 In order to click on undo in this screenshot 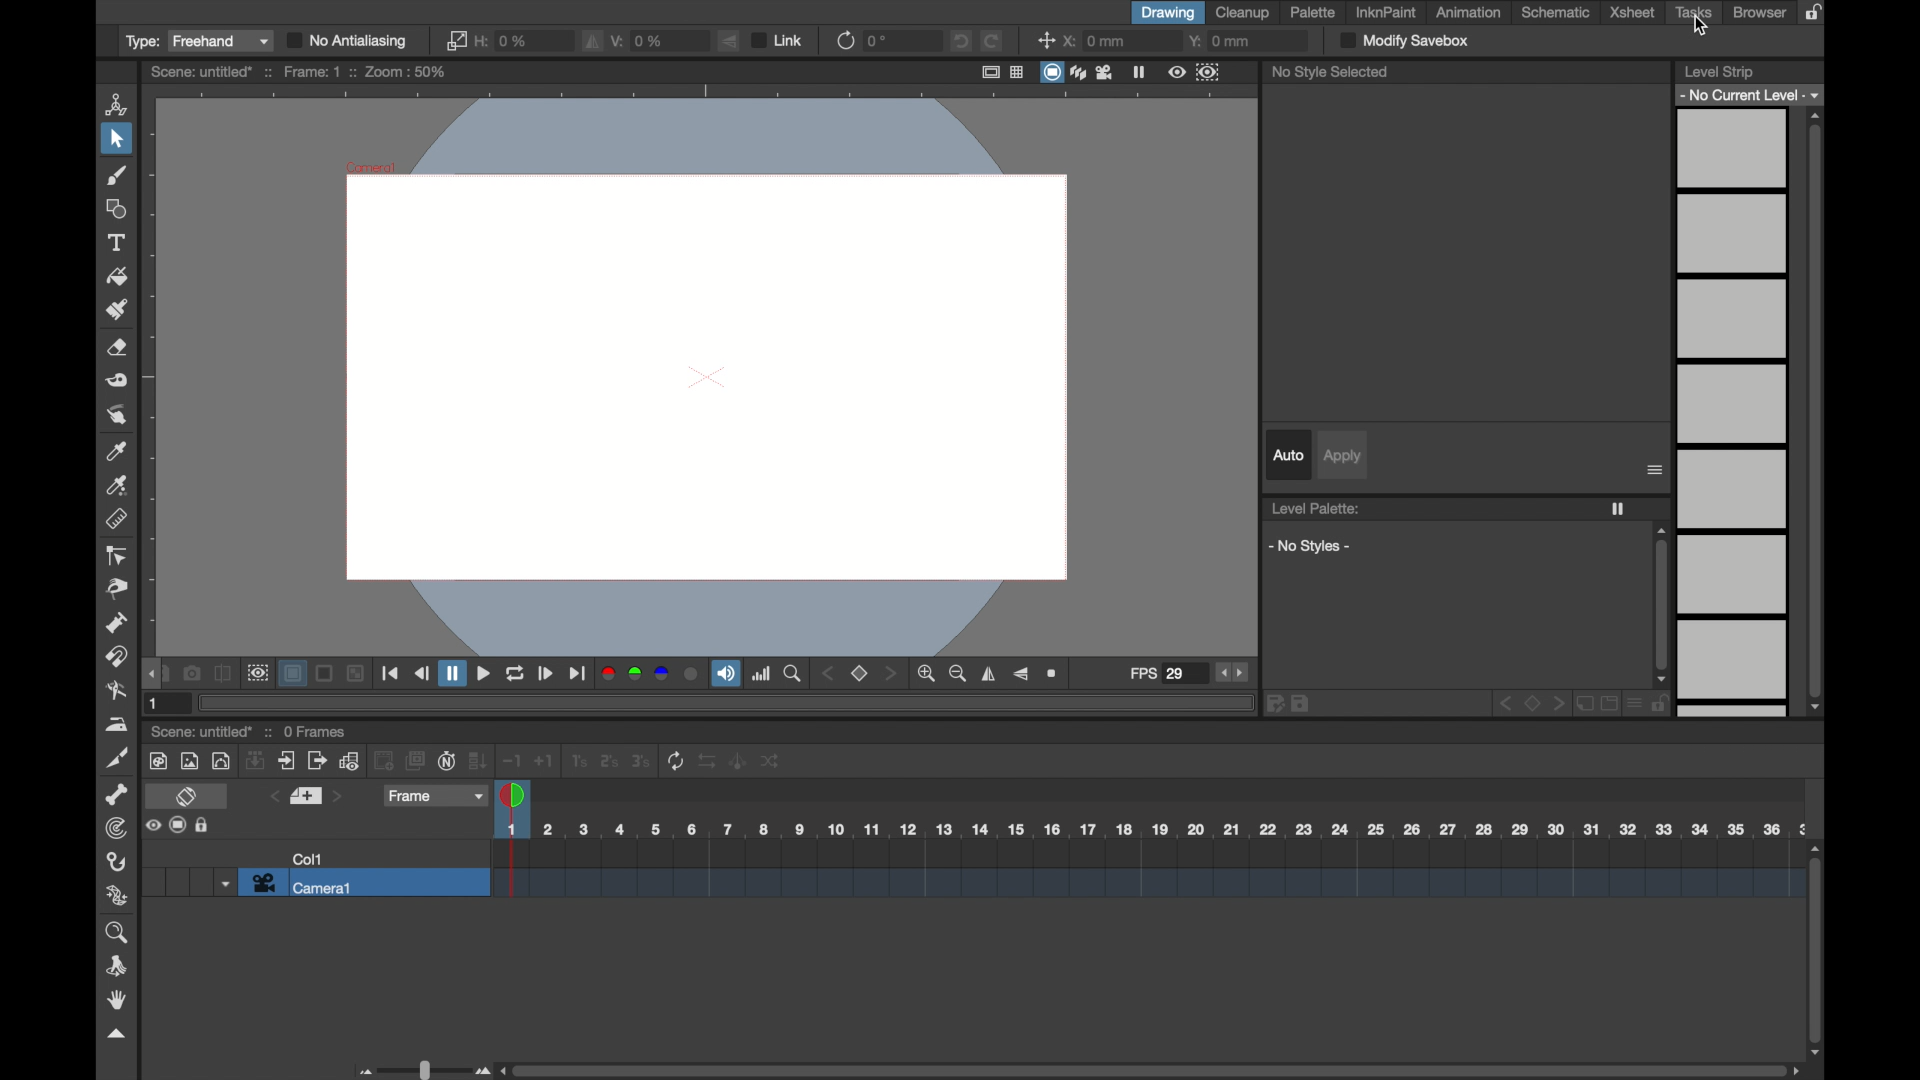, I will do `click(962, 40)`.